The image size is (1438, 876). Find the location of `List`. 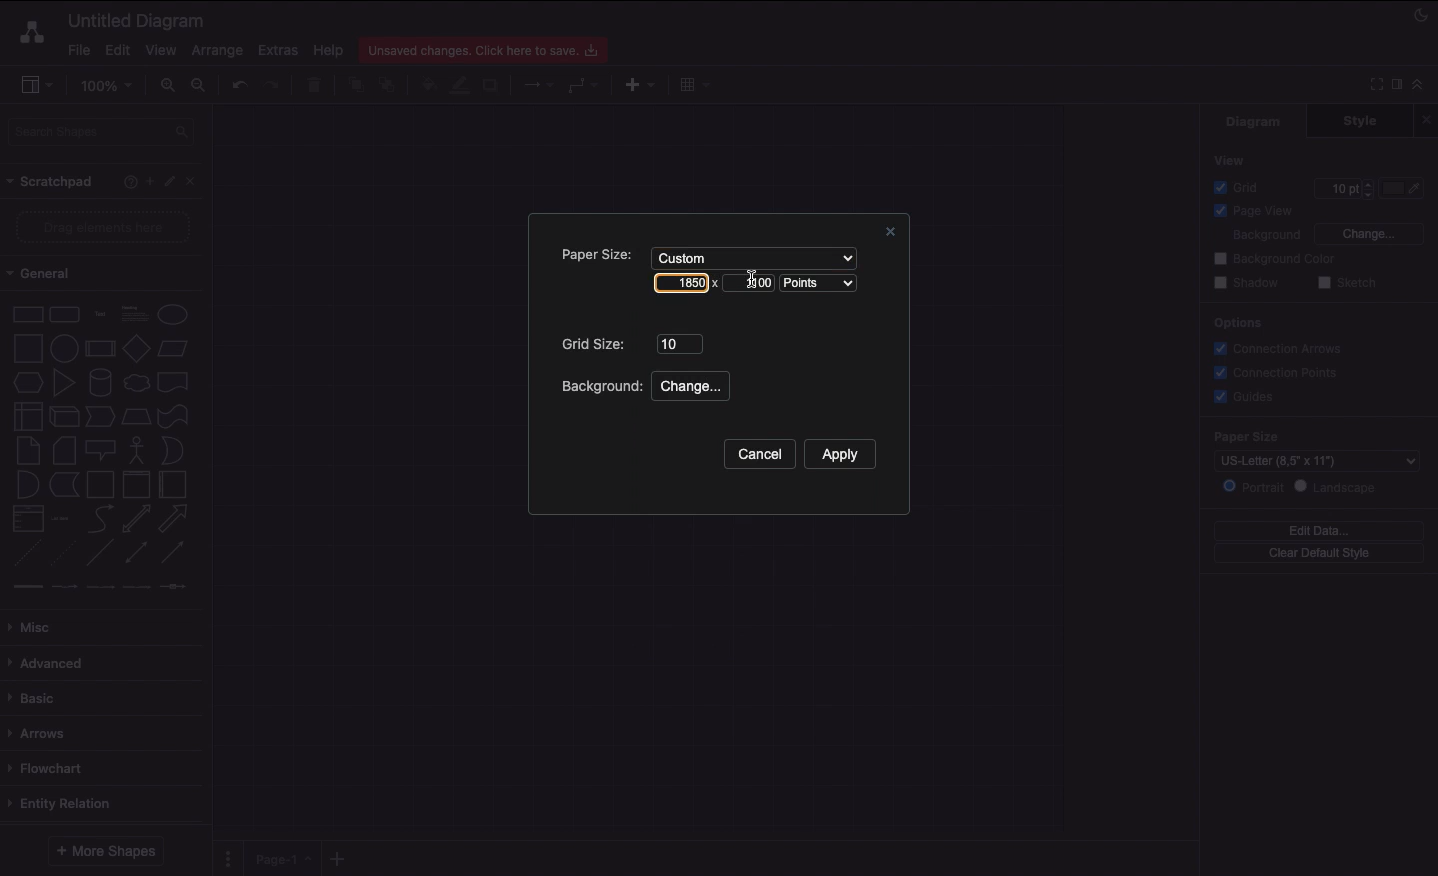

List is located at coordinates (26, 519).